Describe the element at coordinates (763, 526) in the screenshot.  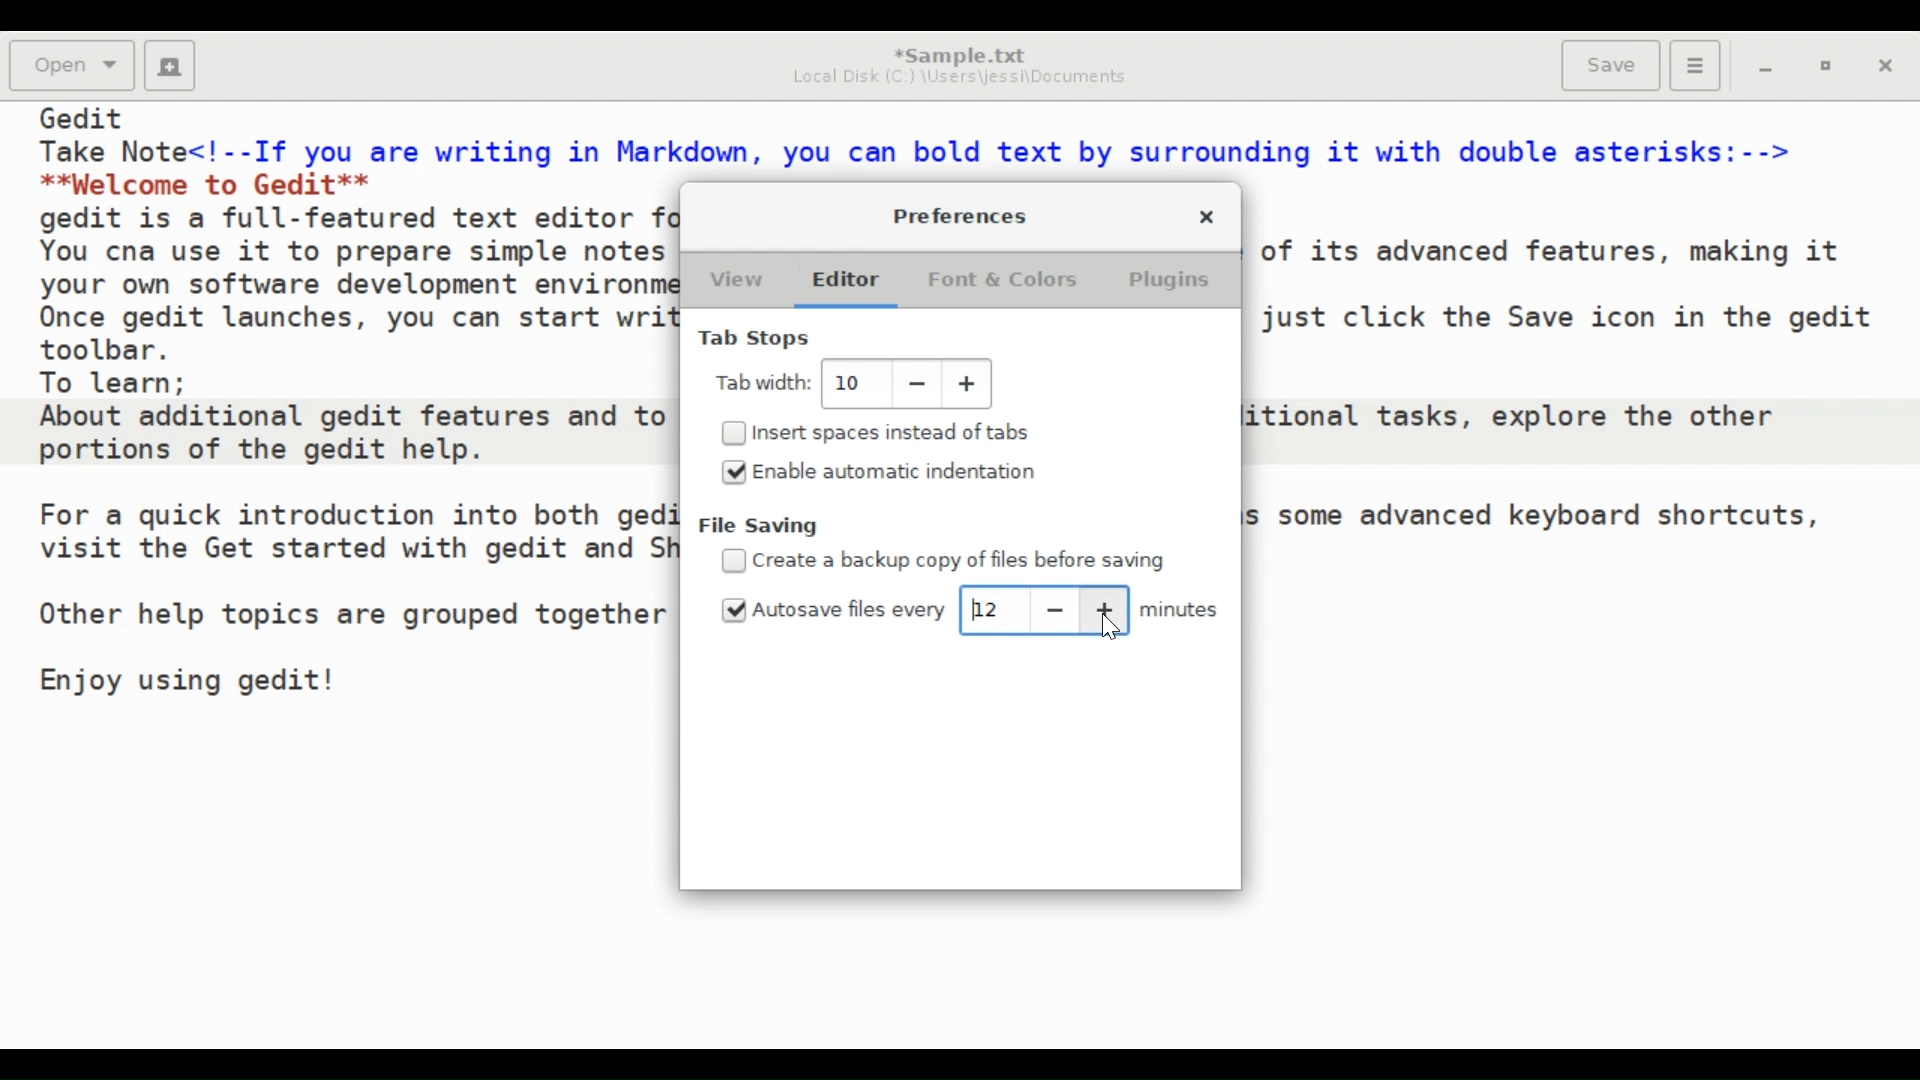
I see `File Saving` at that location.